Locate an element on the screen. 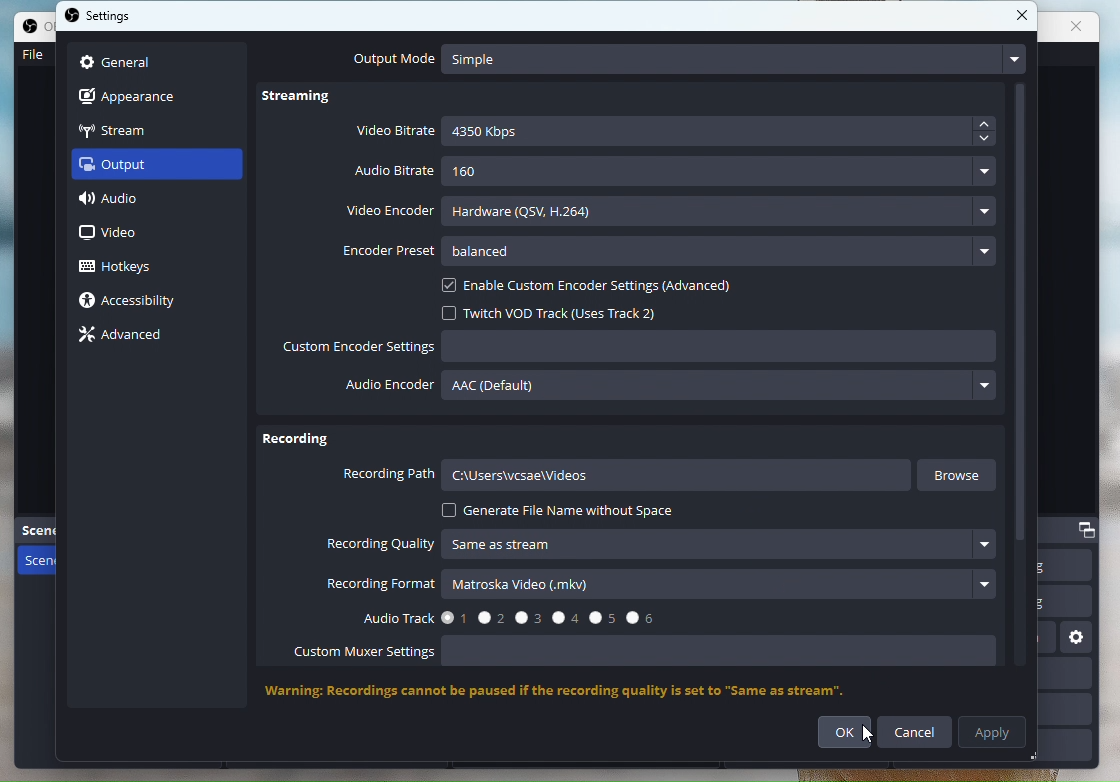 Image resolution: width=1120 pixels, height=782 pixels. Advance is located at coordinates (128, 335).